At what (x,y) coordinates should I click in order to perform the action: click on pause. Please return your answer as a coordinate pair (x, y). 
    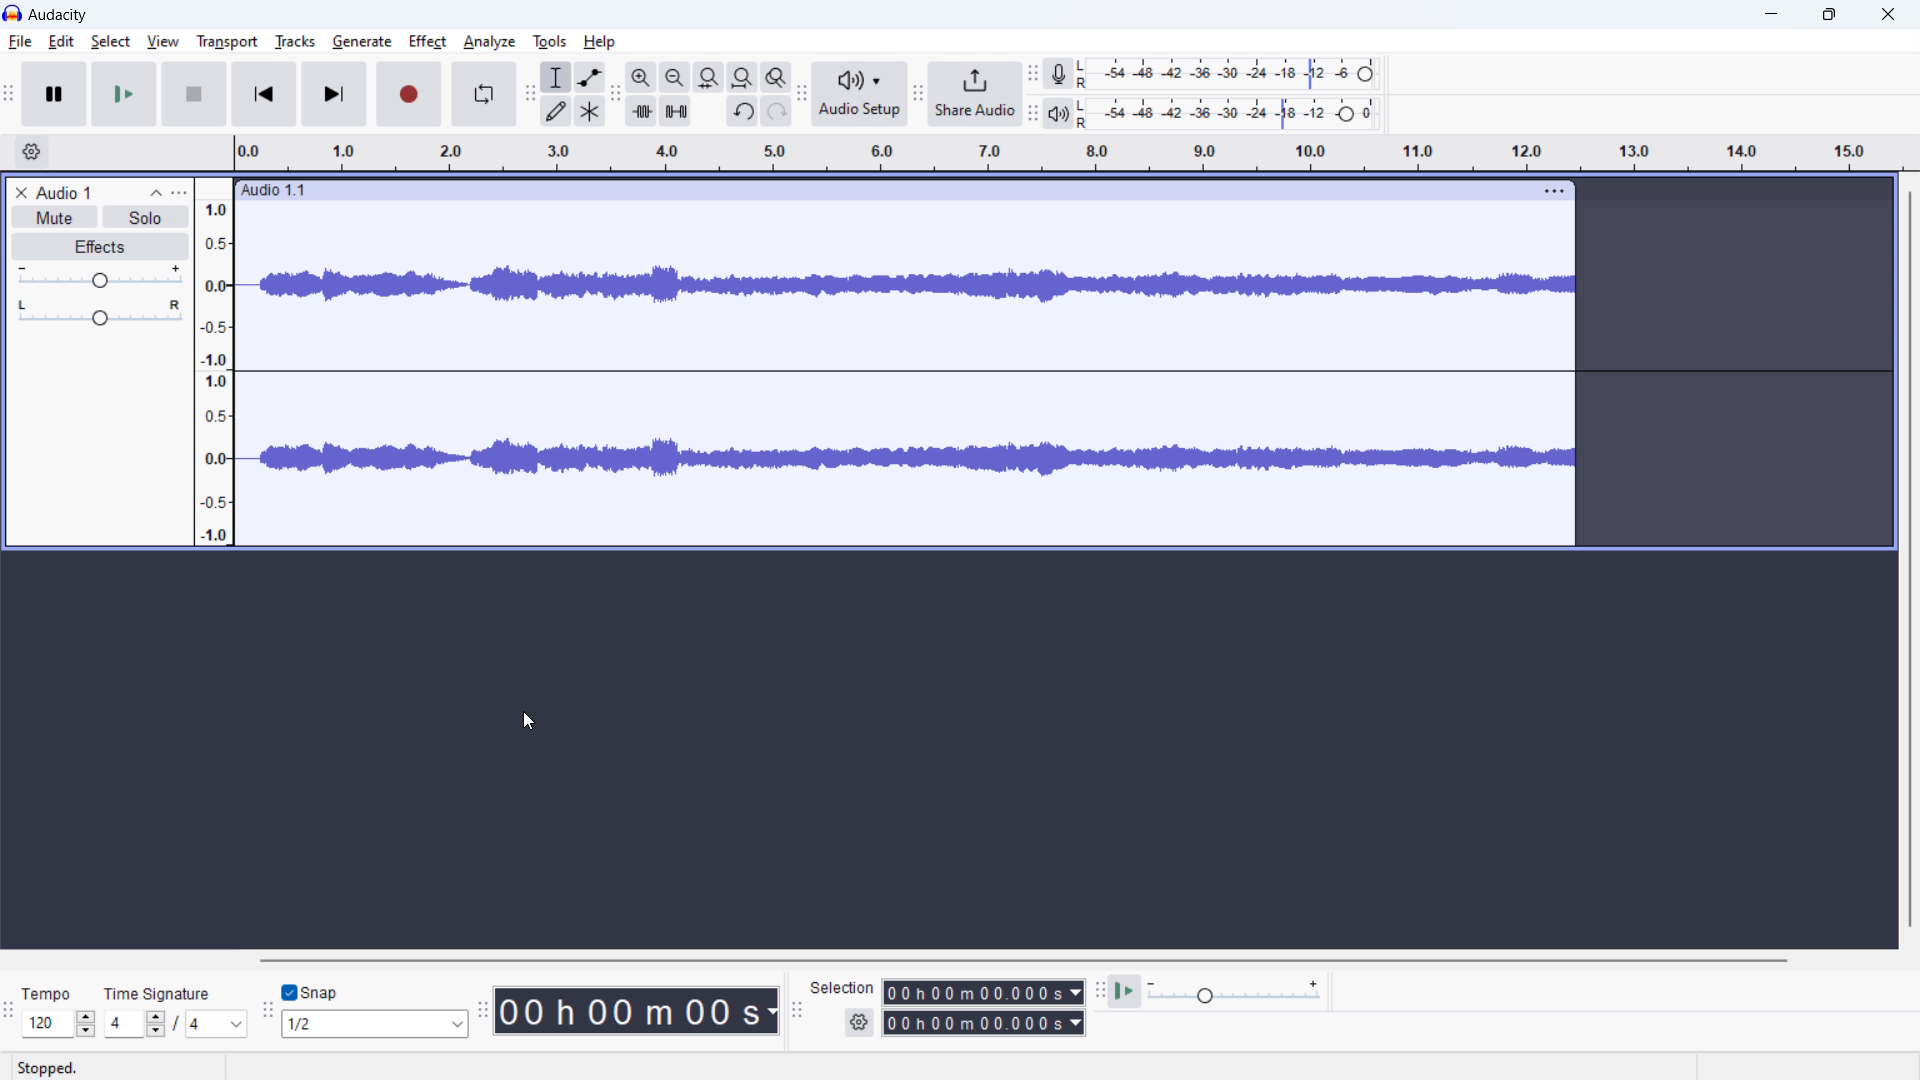
    Looking at the image, I should click on (55, 94).